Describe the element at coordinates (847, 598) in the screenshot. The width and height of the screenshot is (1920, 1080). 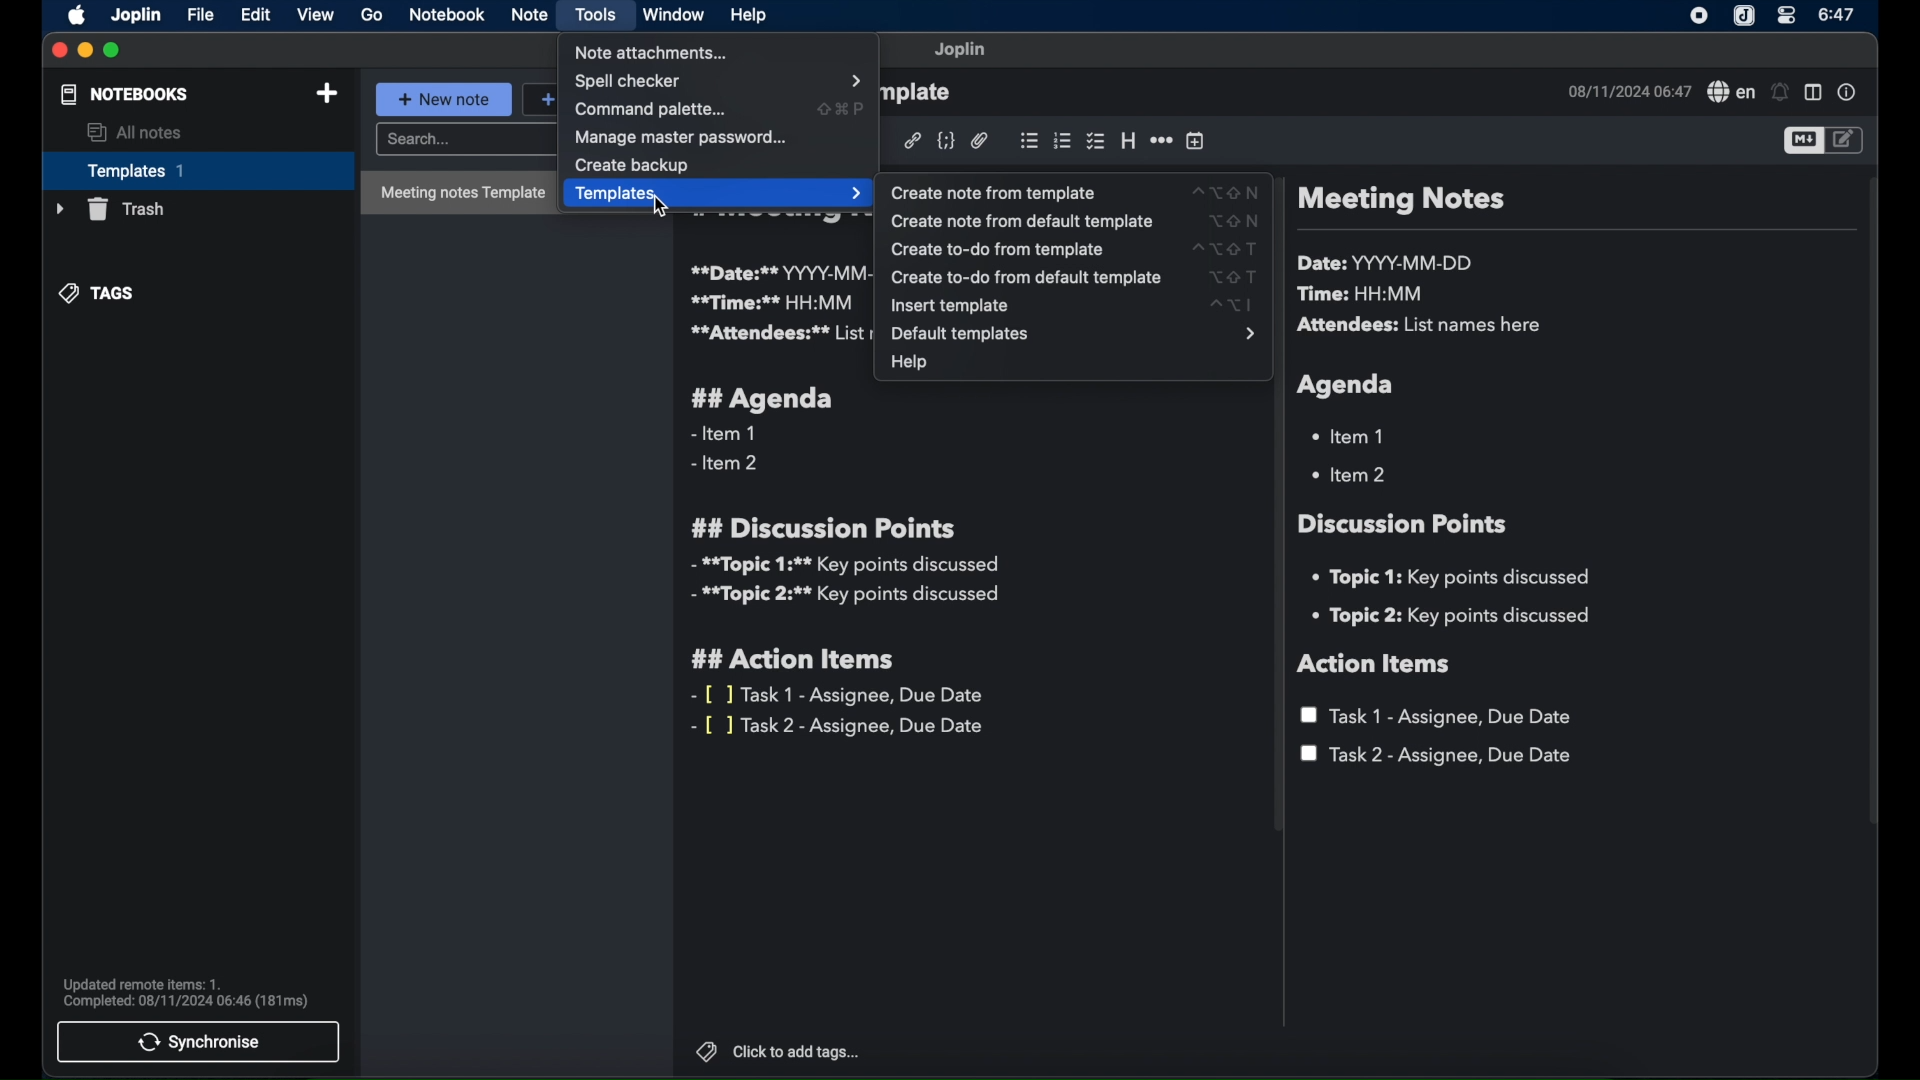
I see `**topic 2:** key points discussed` at that location.